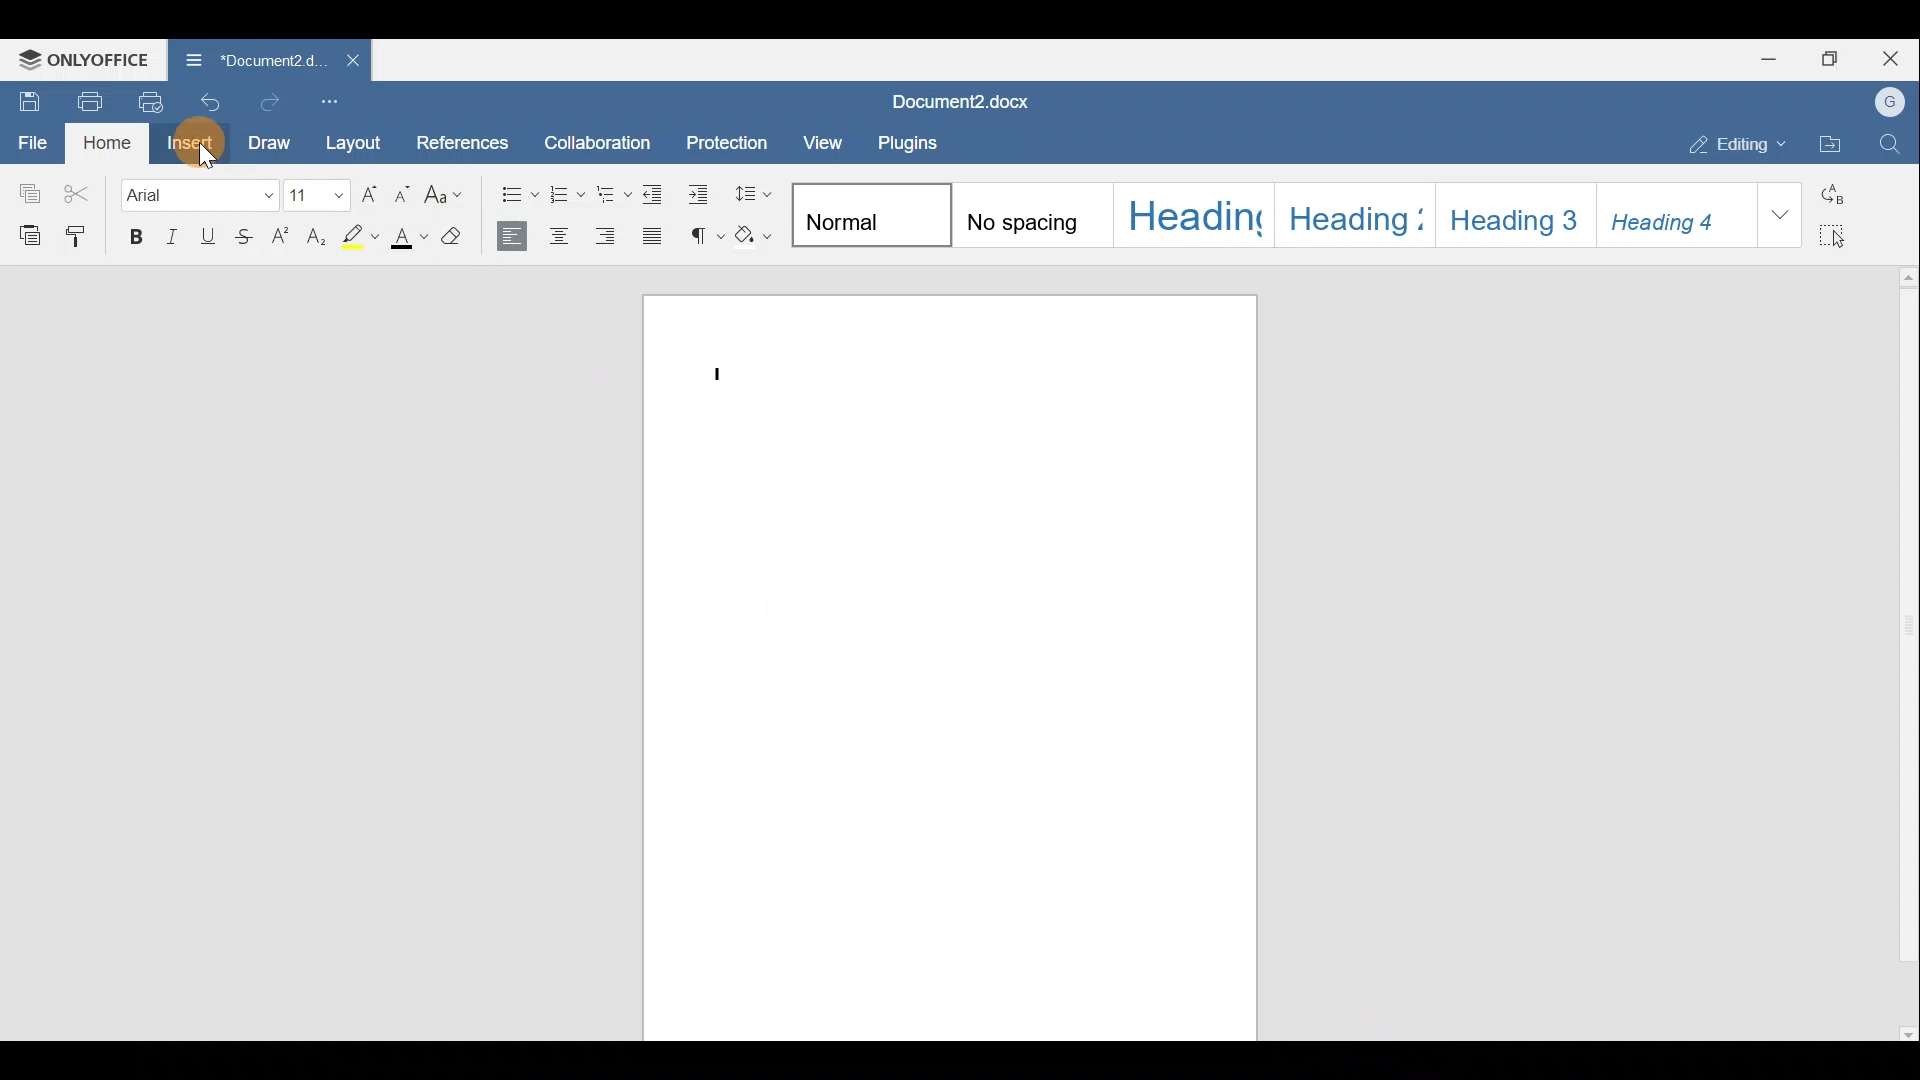  Describe the element at coordinates (197, 143) in the screenshot. I see `Cursor on Insert` at that location.